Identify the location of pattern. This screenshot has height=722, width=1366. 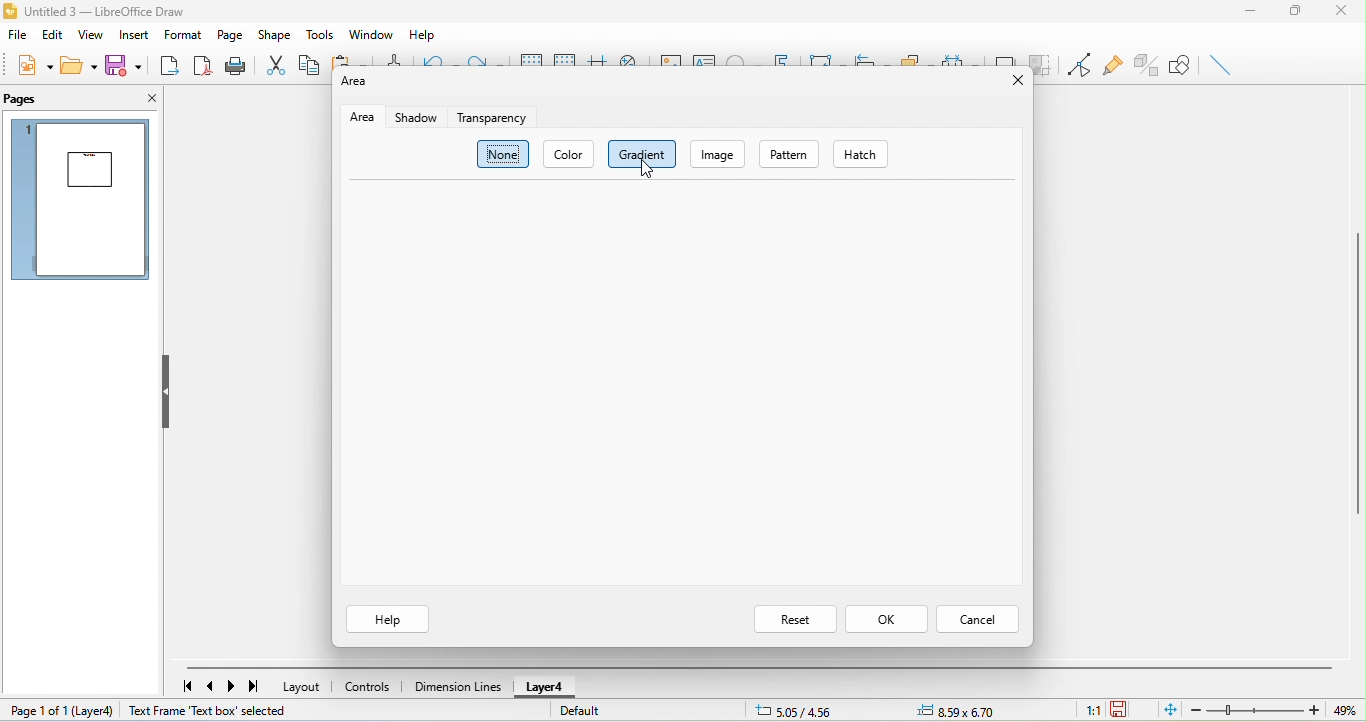
(794, 155).